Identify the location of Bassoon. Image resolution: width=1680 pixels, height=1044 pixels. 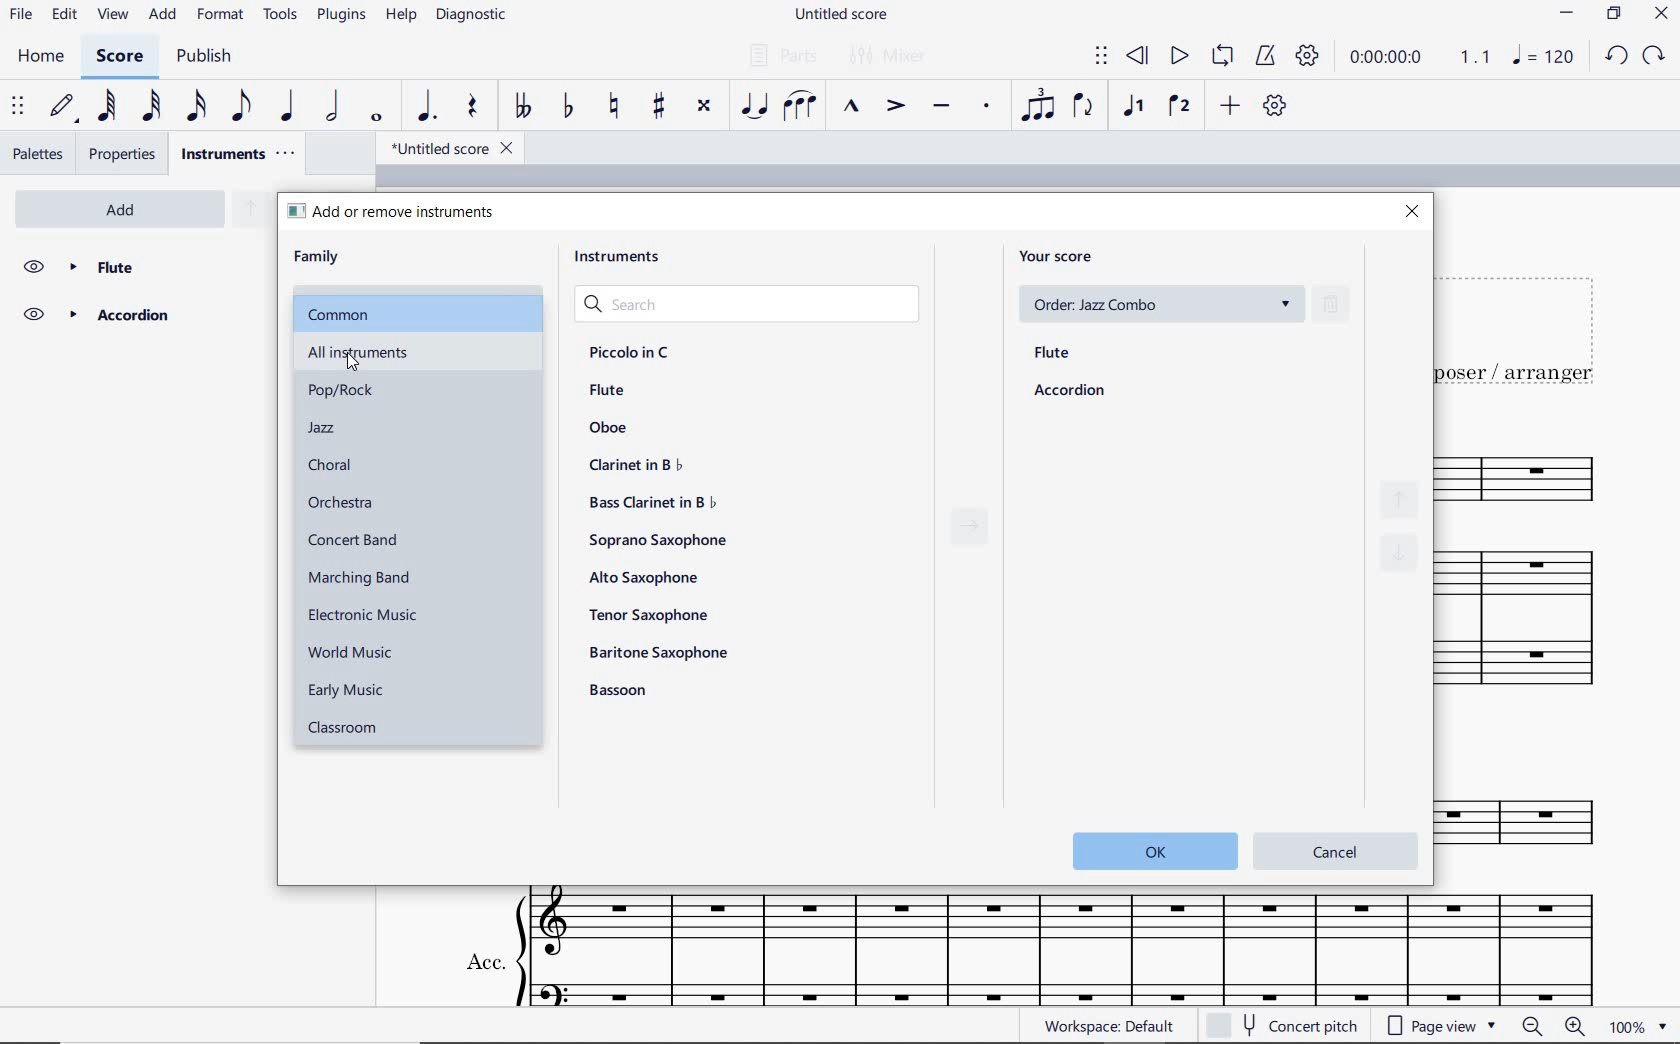
(625, 691).